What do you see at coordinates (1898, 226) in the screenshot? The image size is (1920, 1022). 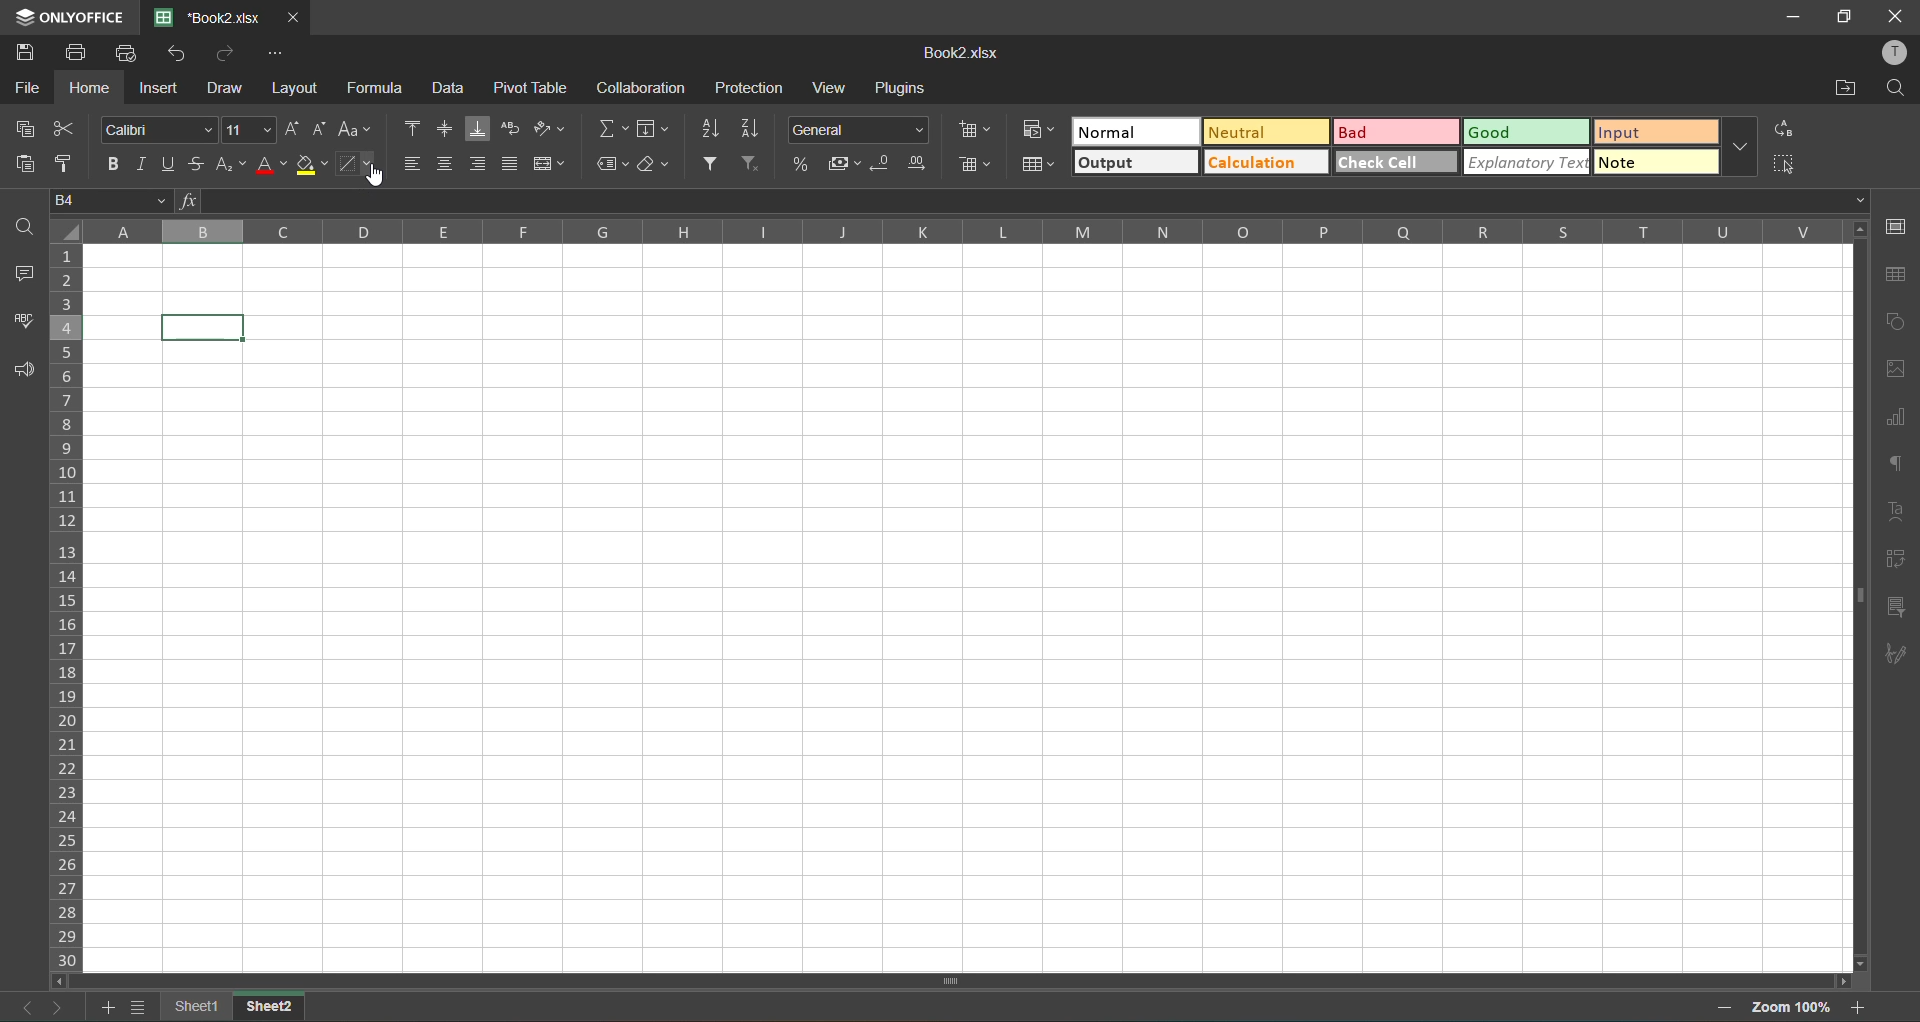 I see `cell settings` at bounding box center [1898, 226].